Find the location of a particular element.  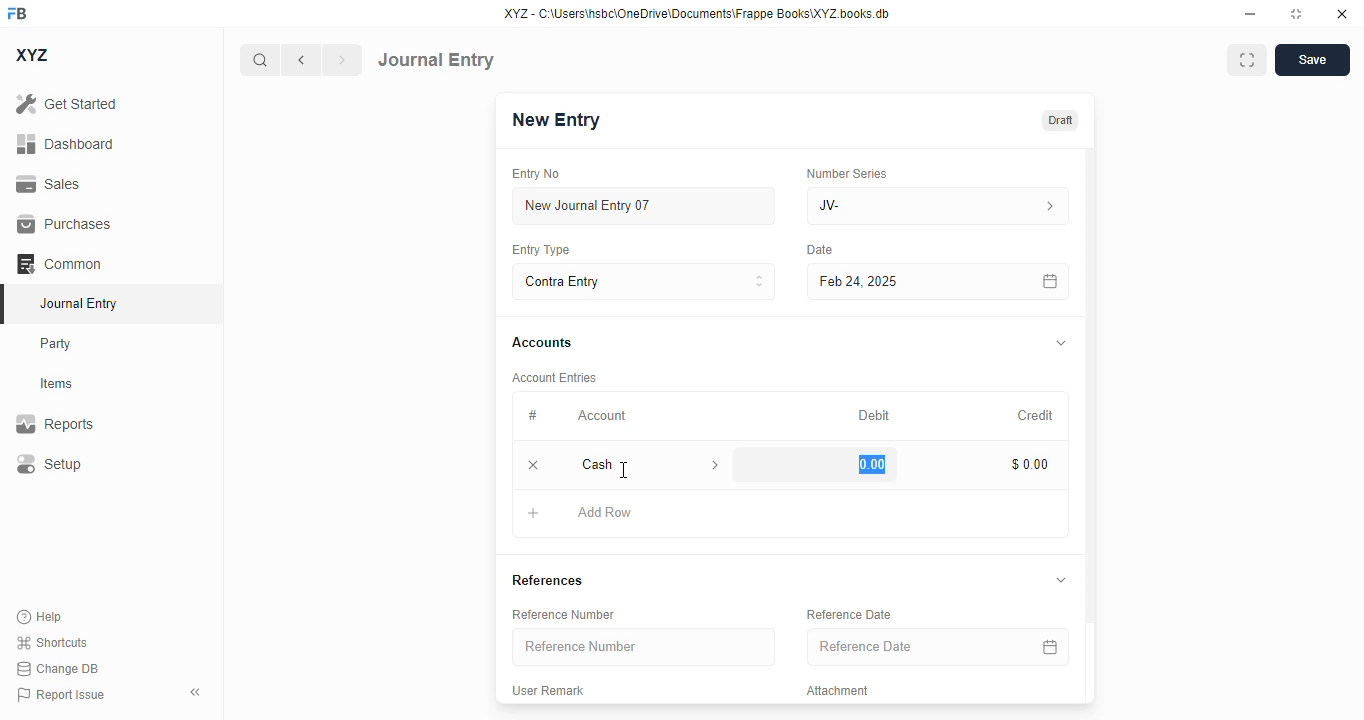

vertical scroll bar is located at coordinates (1090, 426).